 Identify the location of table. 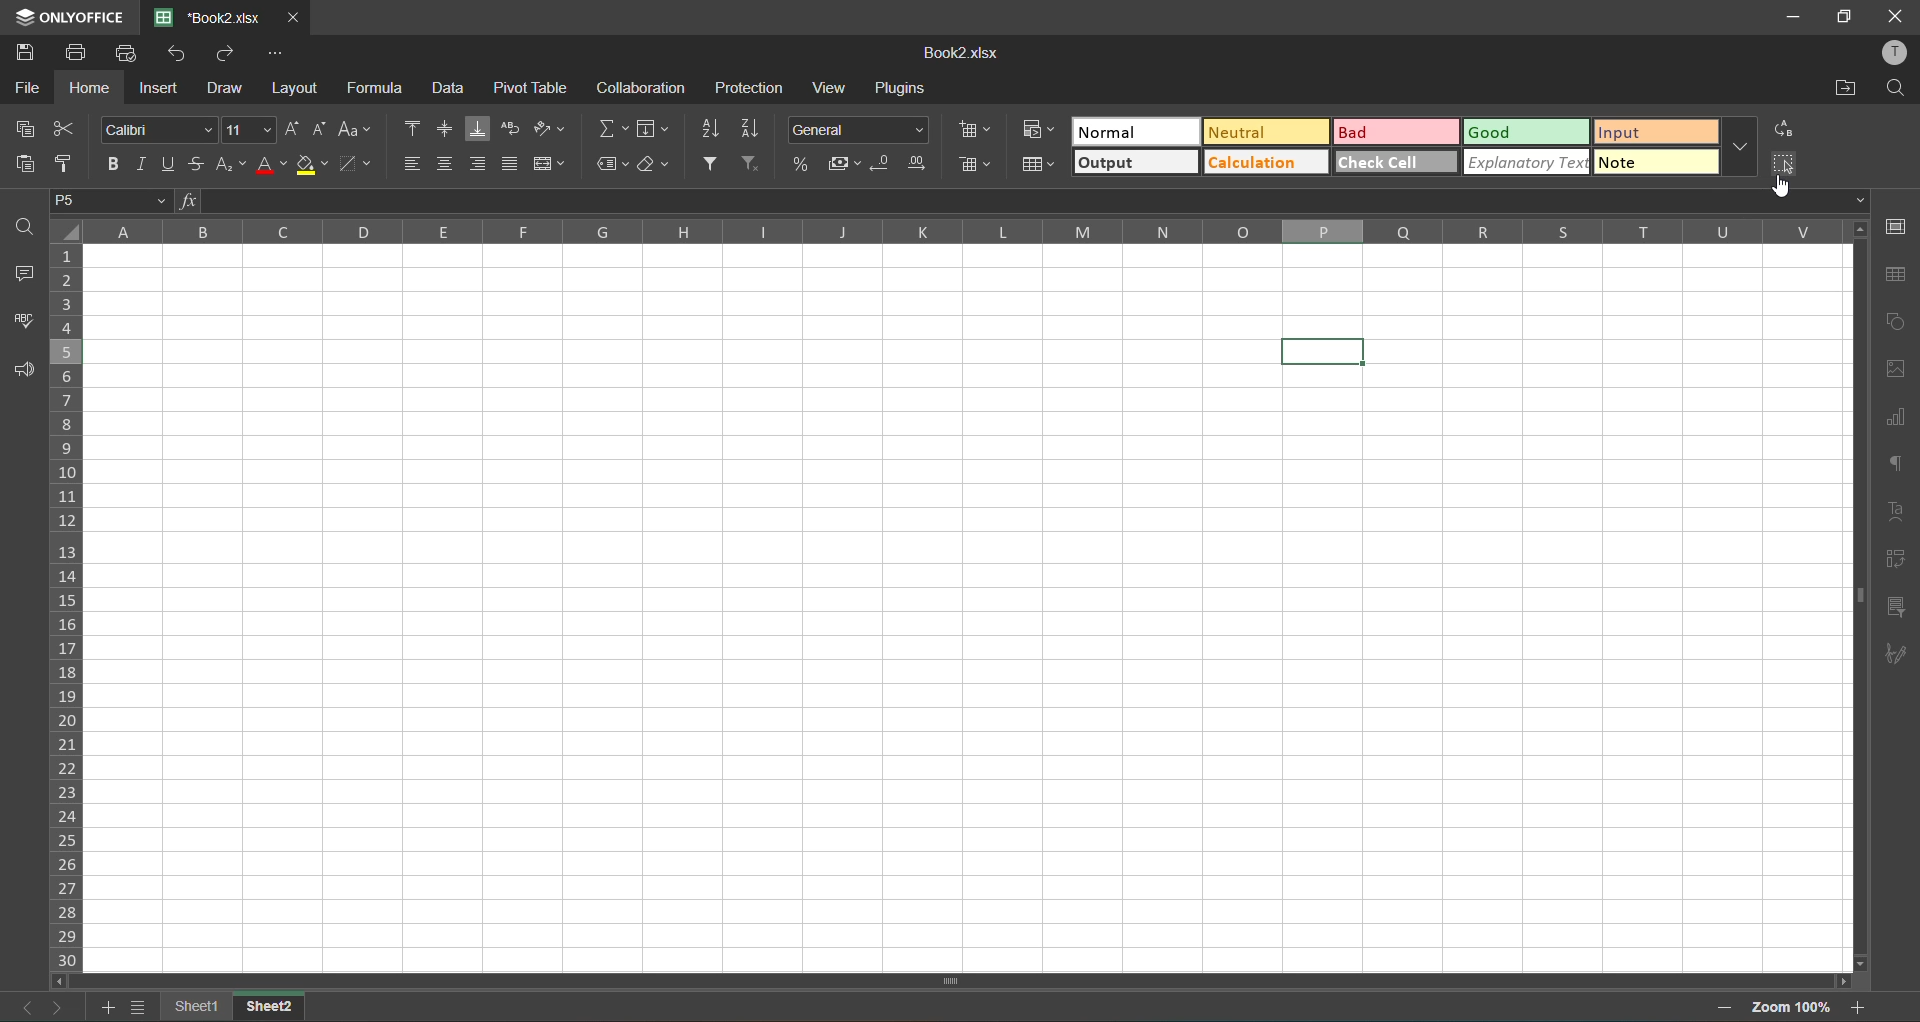
(1897, 277).